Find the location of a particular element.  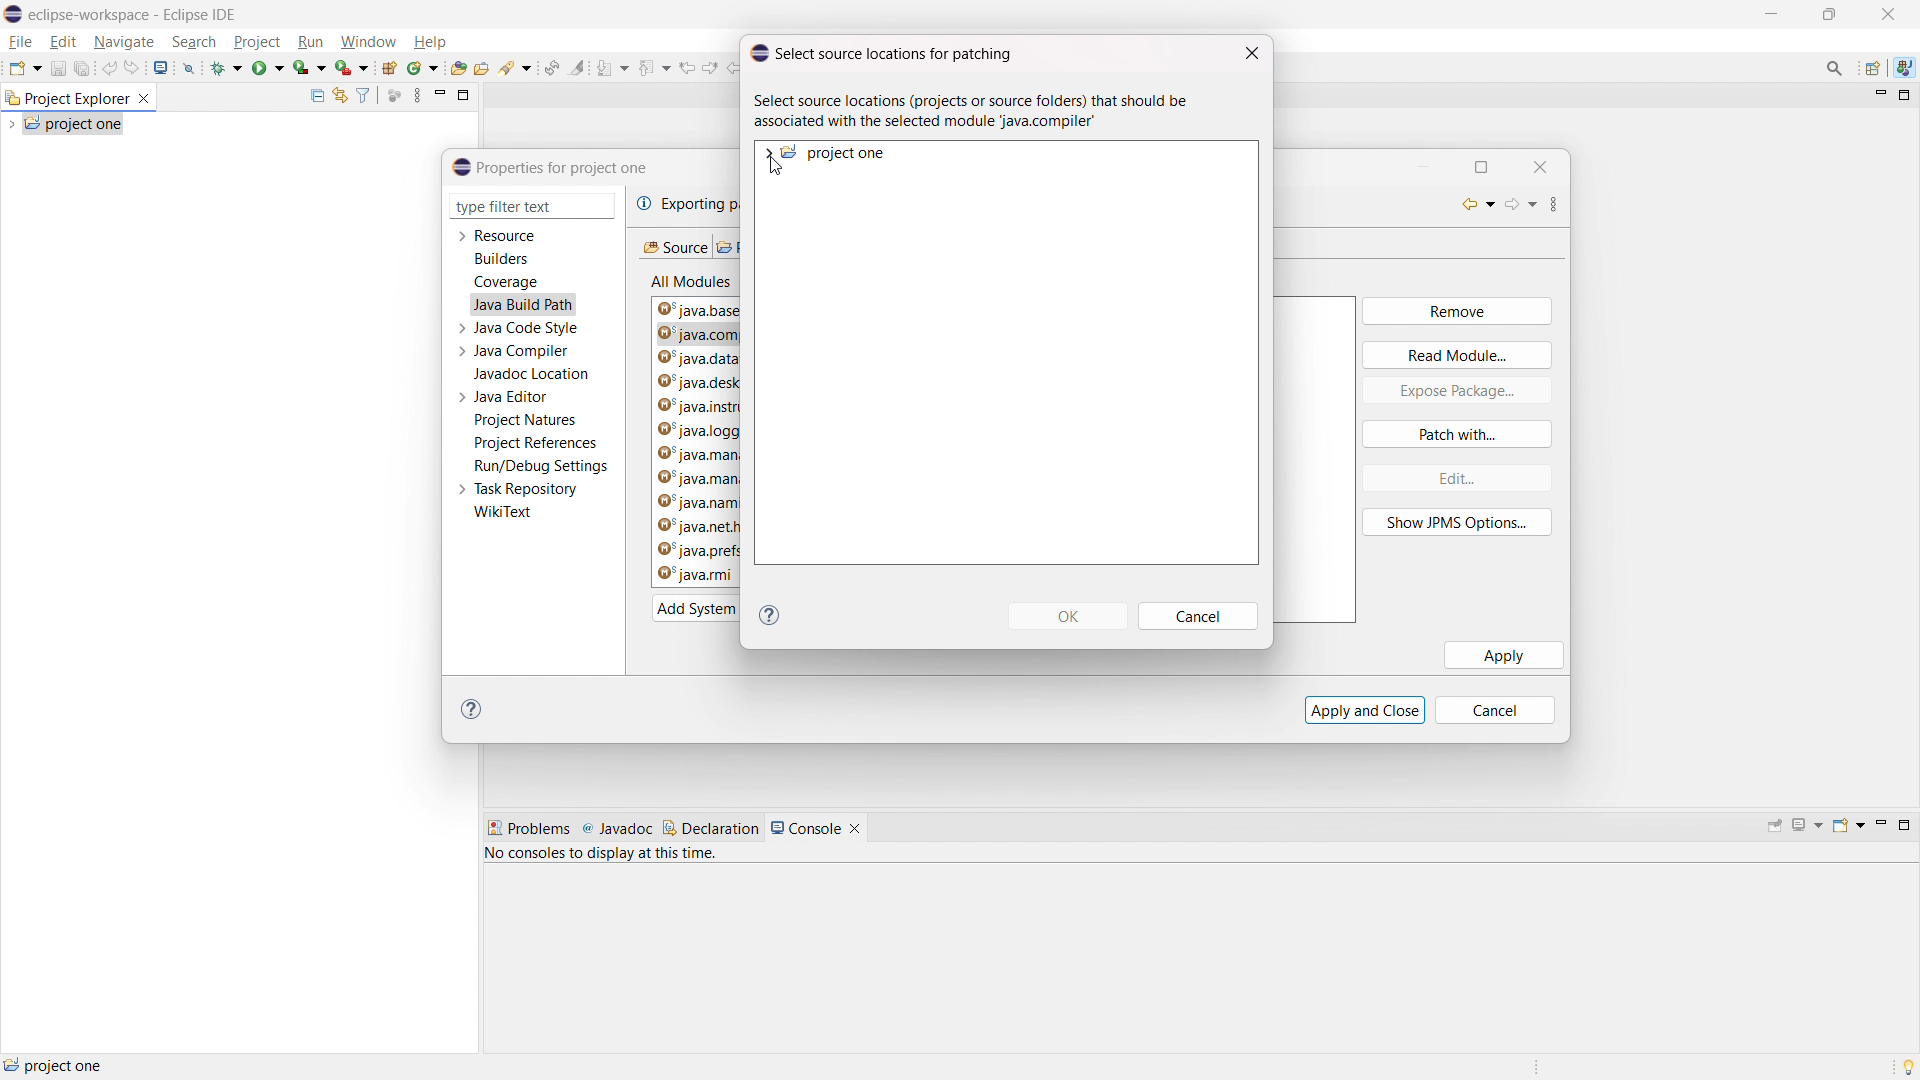

expand java code style is located at coordinates (462, 326).